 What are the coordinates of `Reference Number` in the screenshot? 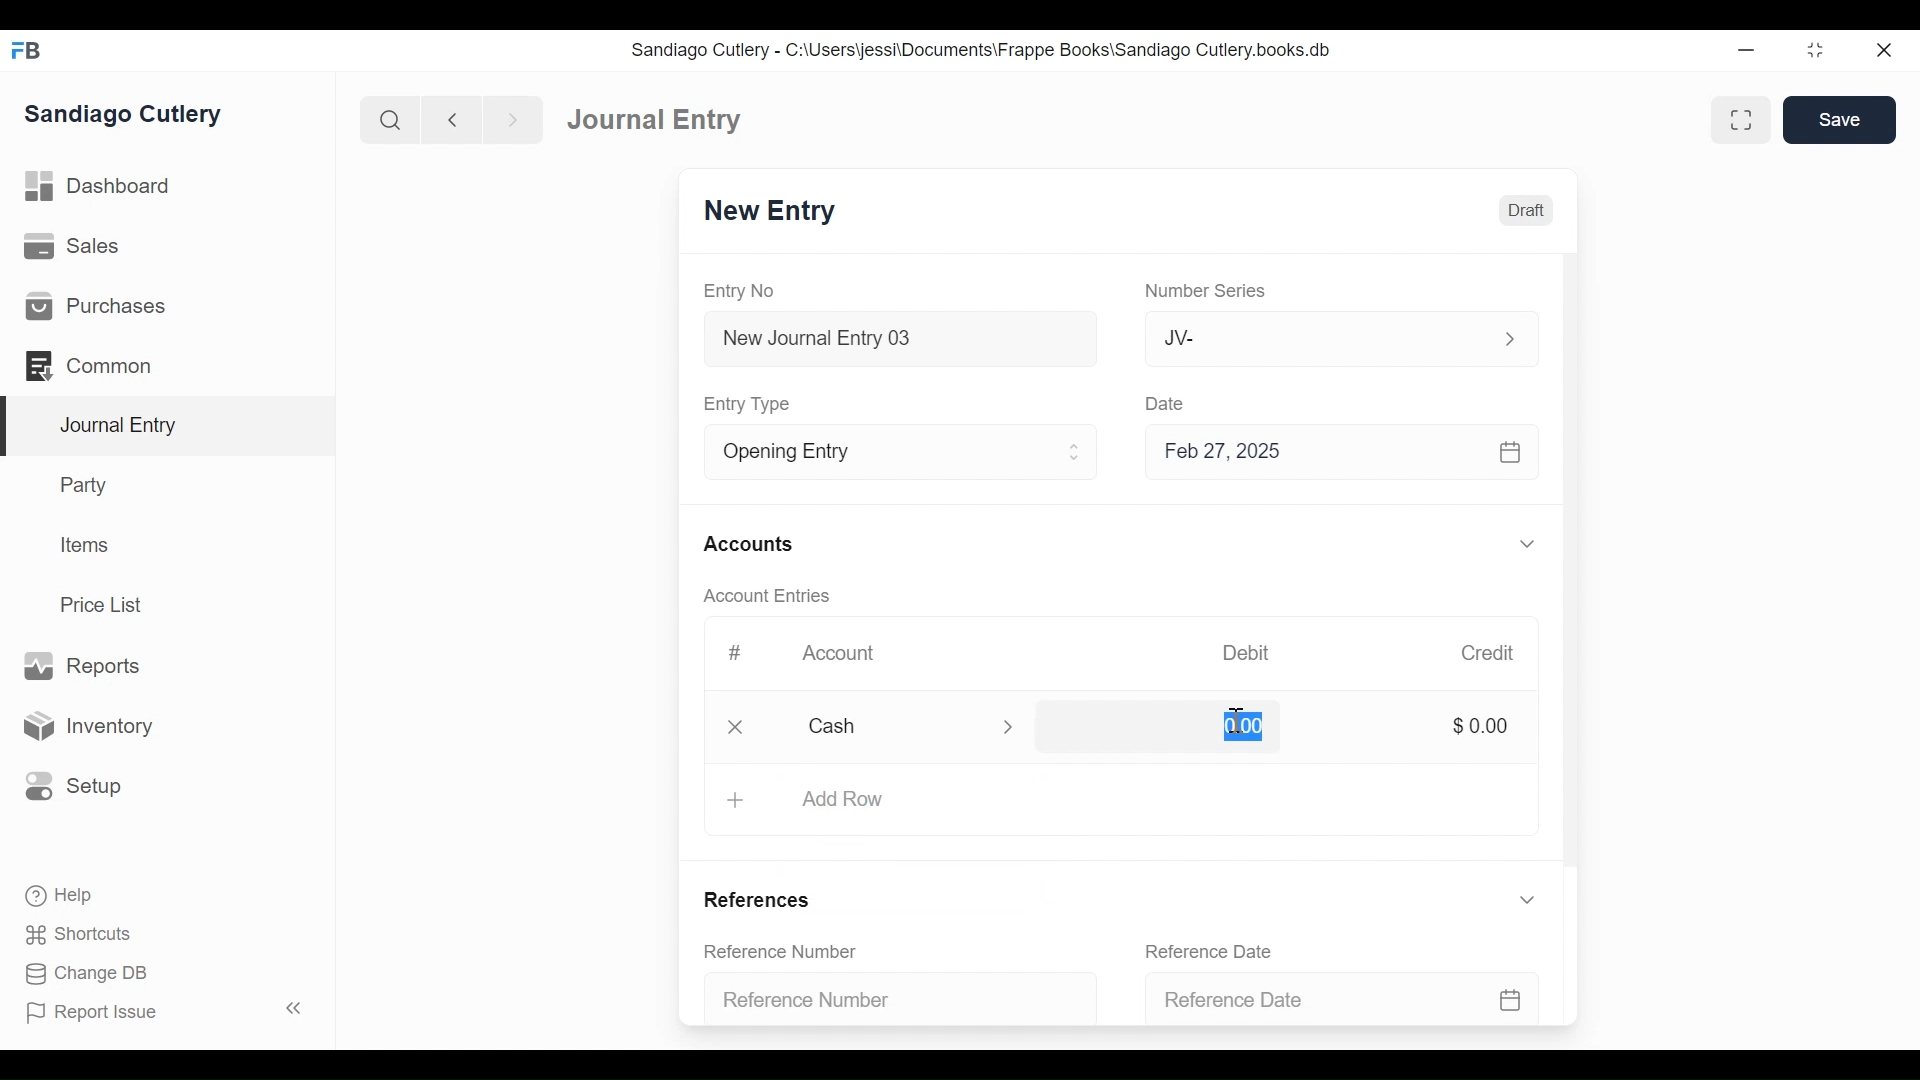 It's located at (781, 953).